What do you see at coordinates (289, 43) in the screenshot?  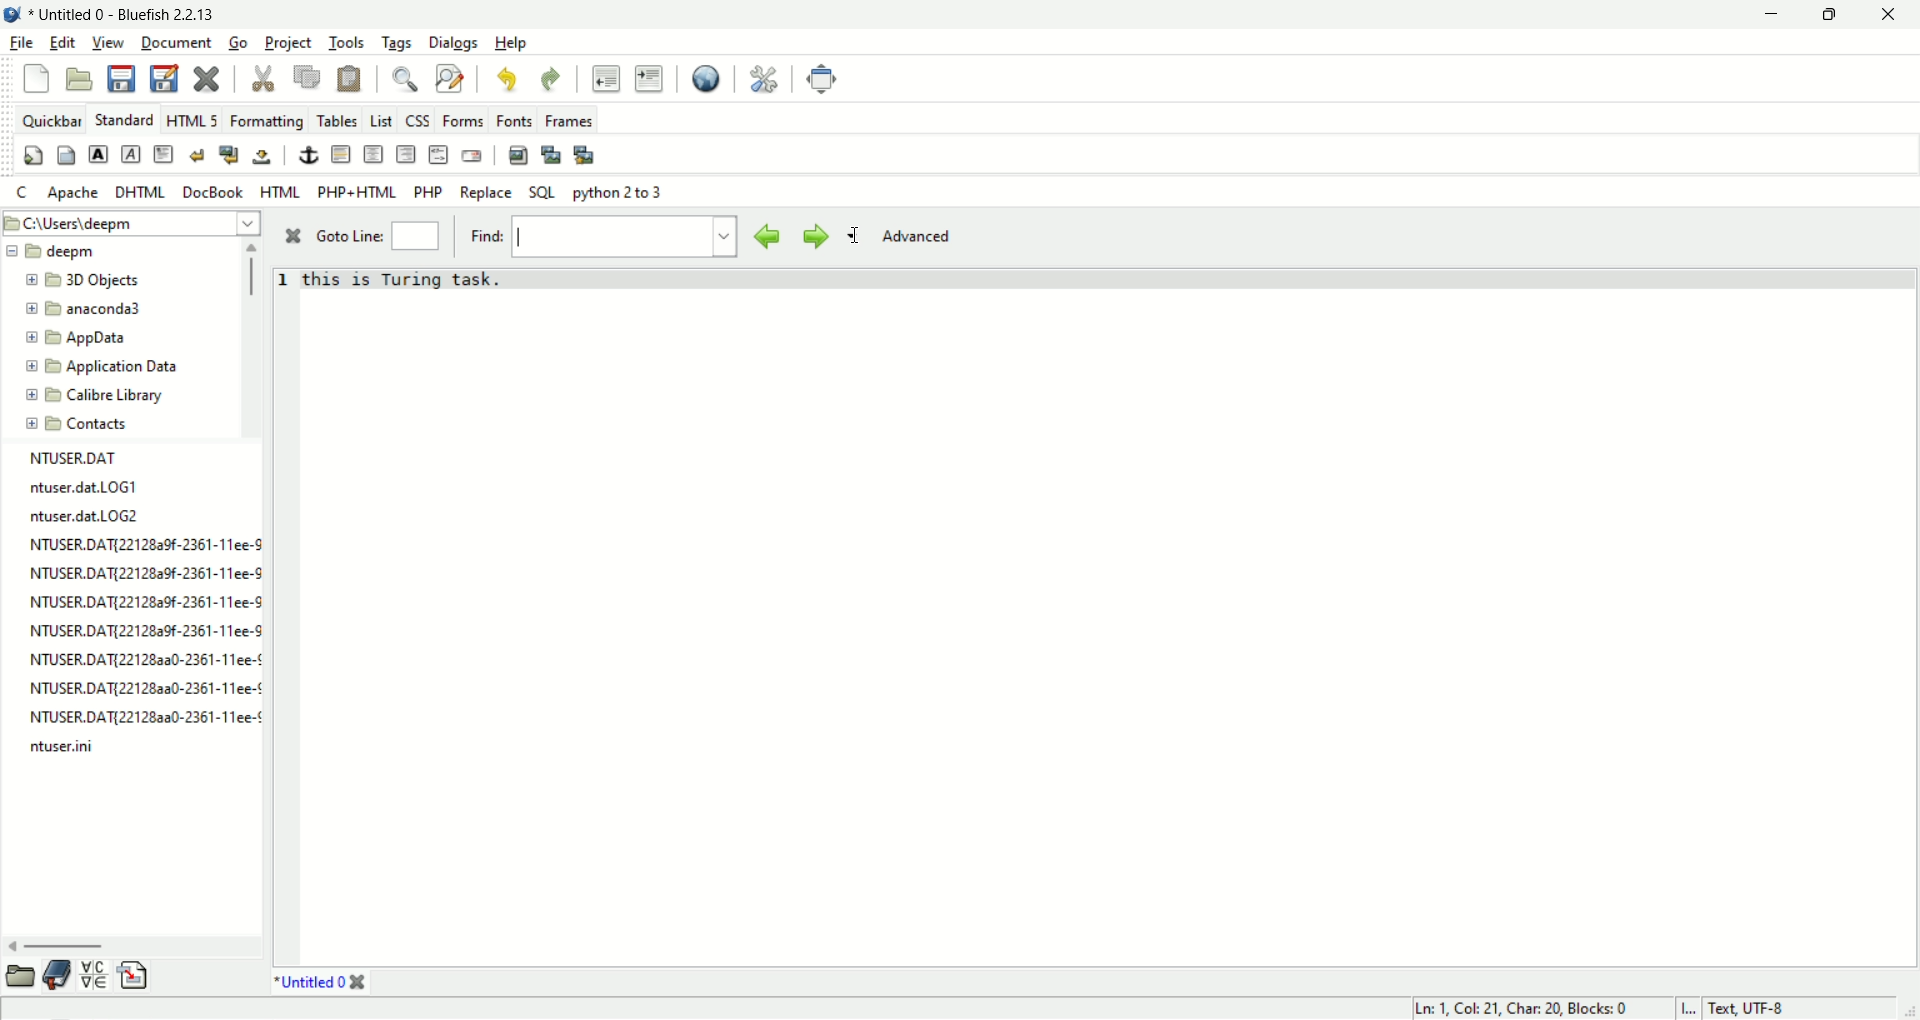 I see `project` at bounding box center [289, 43].